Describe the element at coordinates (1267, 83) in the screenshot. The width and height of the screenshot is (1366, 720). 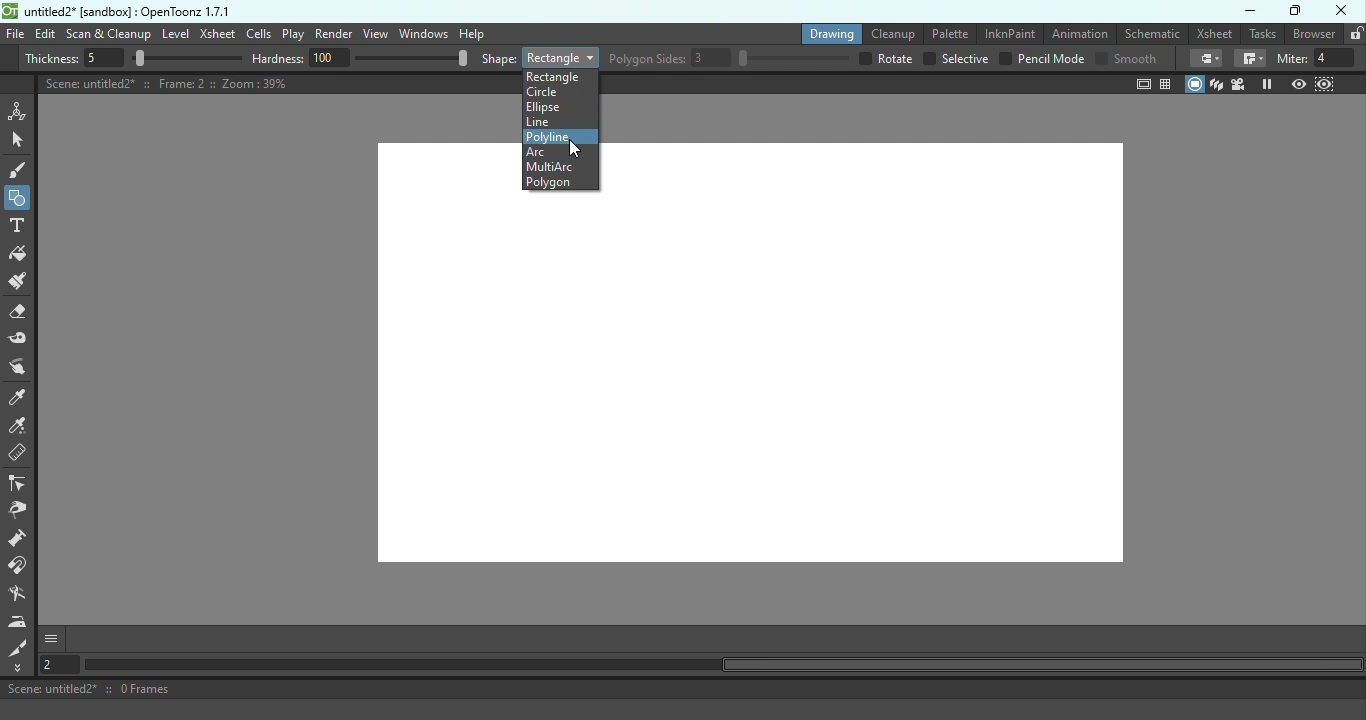
I see `Freeze` at that location.